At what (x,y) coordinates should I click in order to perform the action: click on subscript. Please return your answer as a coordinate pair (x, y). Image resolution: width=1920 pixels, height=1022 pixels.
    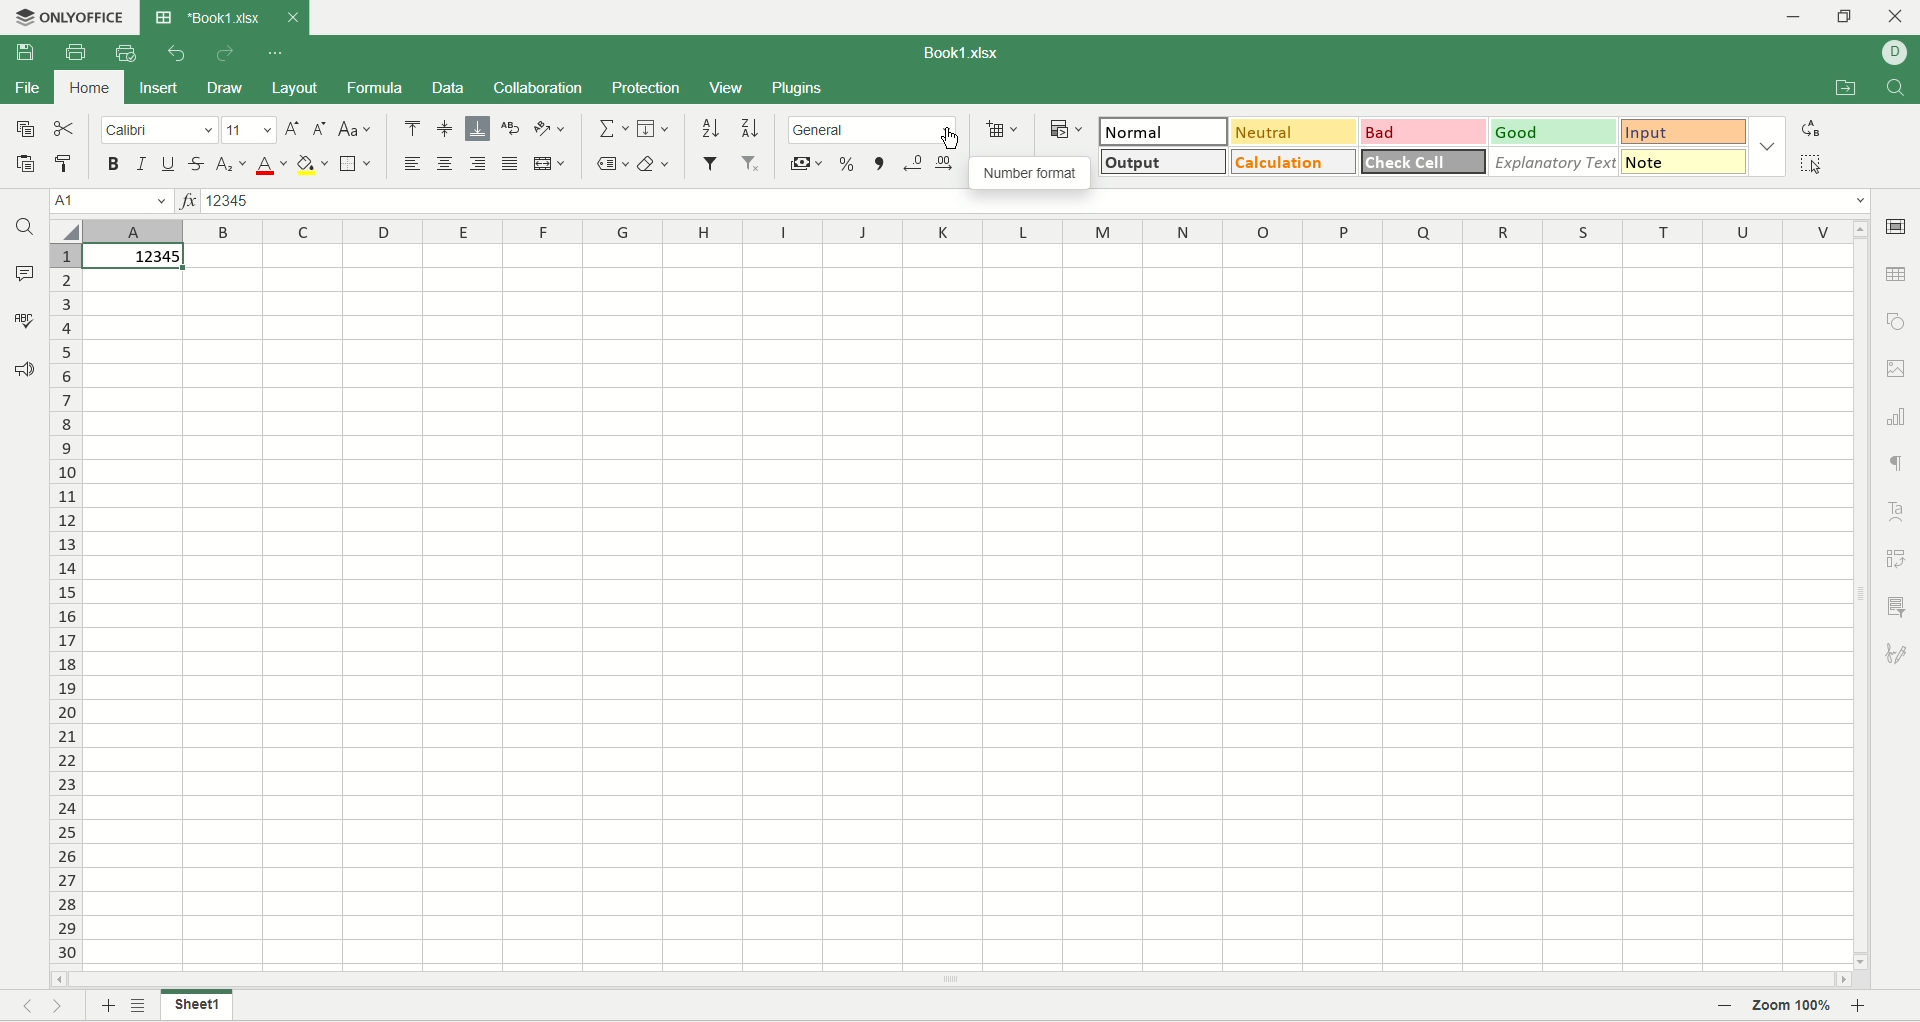
    Looking at the image, I should click on (230, 165).